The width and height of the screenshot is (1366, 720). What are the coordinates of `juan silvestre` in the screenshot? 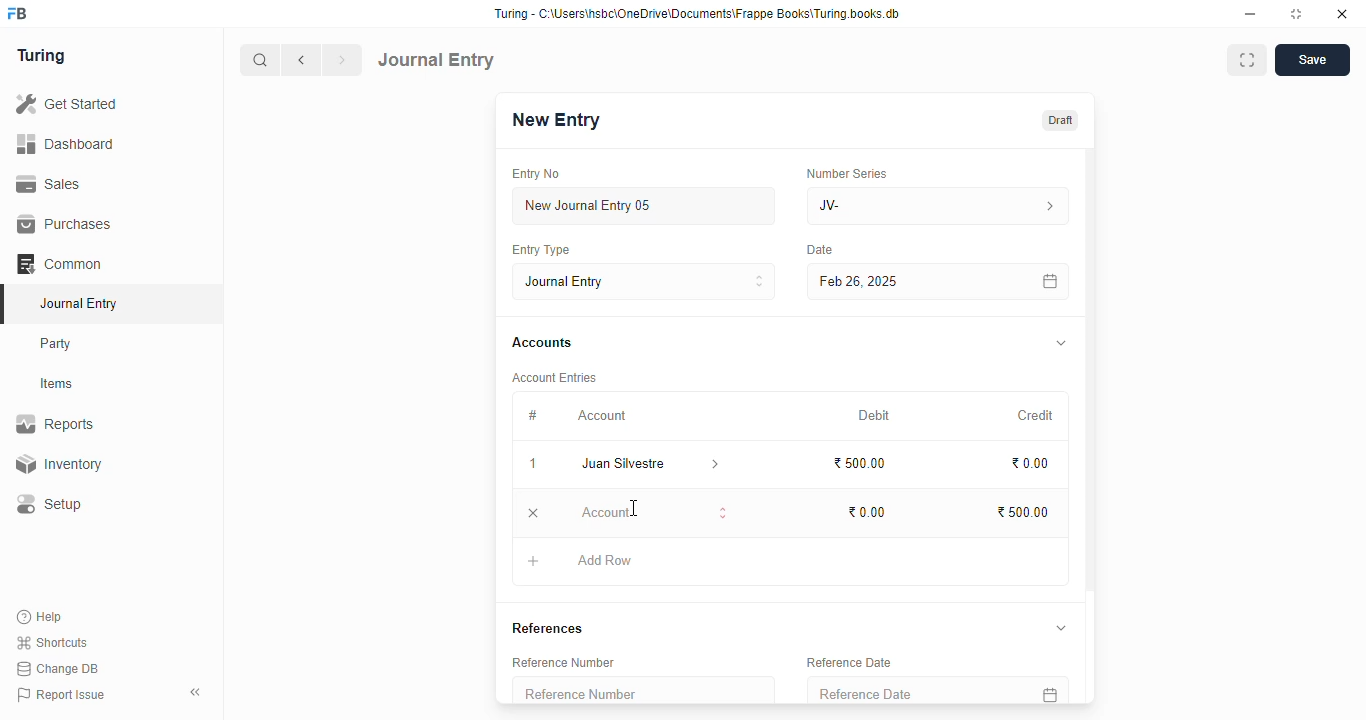 It's located at (627, 465).